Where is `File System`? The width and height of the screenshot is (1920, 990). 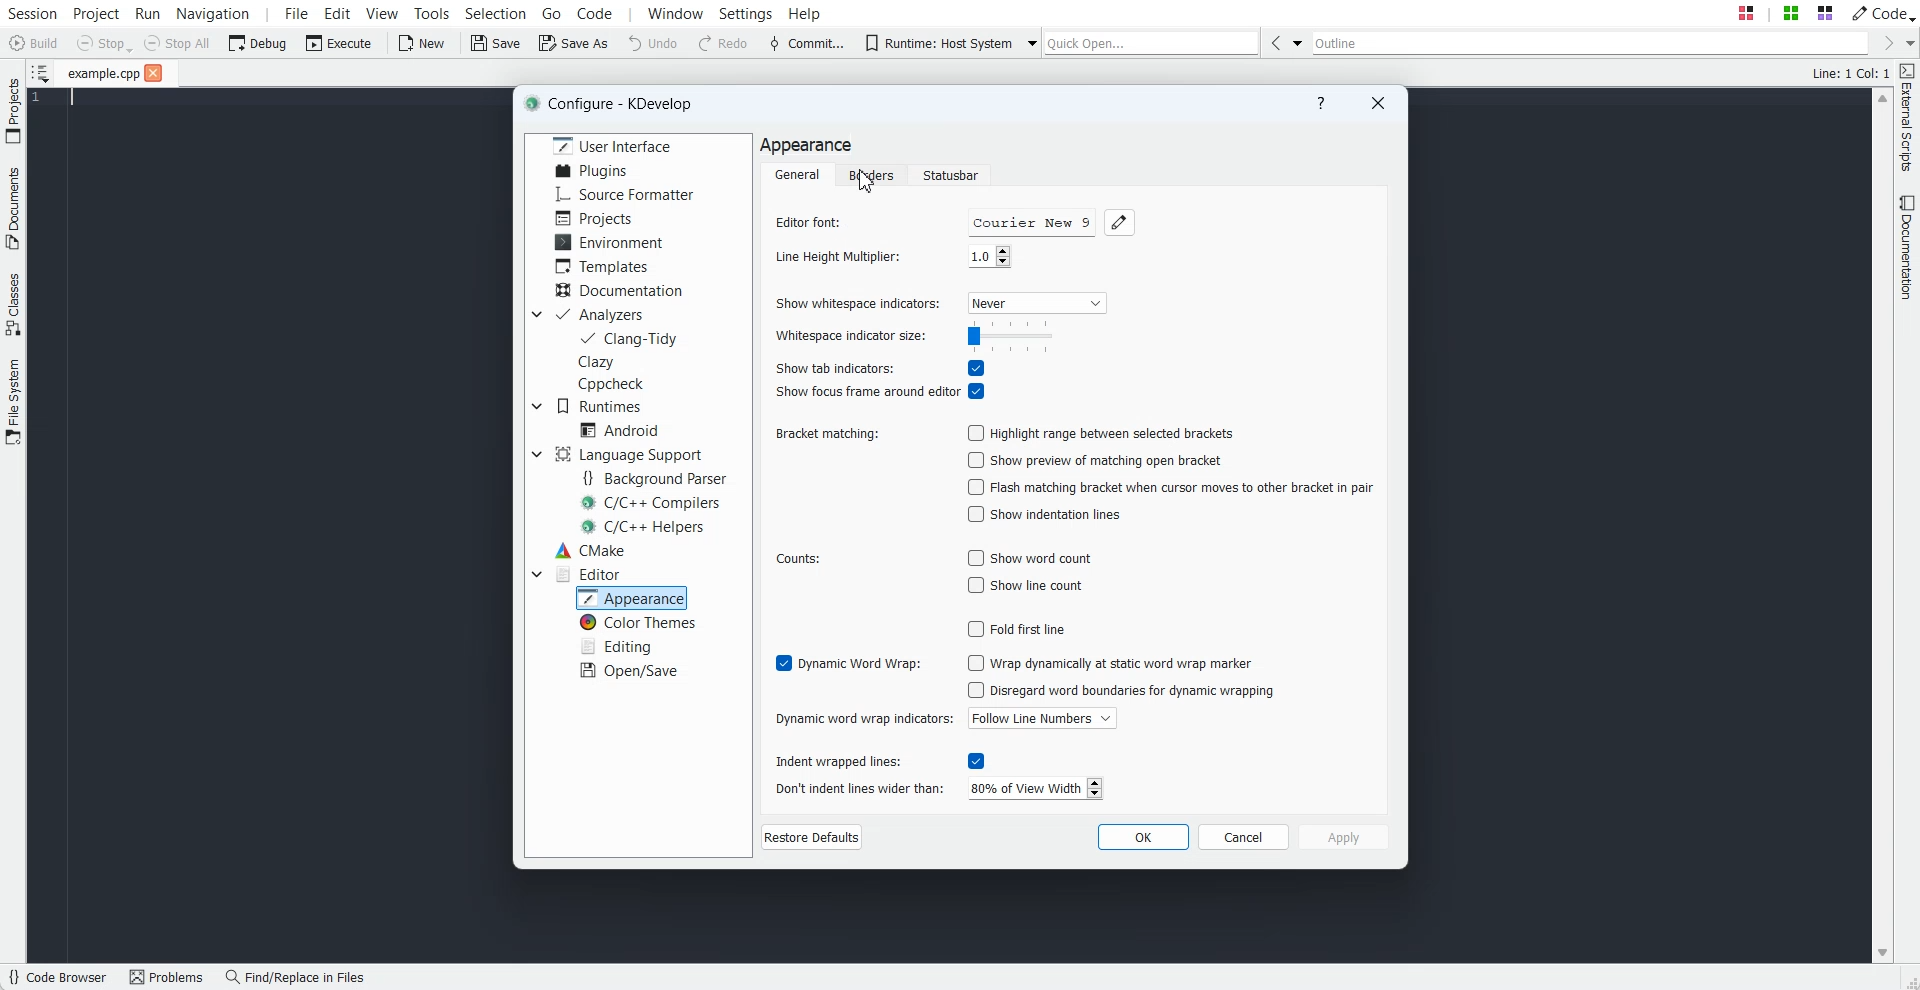 File System is located at coordinates (13, 403).